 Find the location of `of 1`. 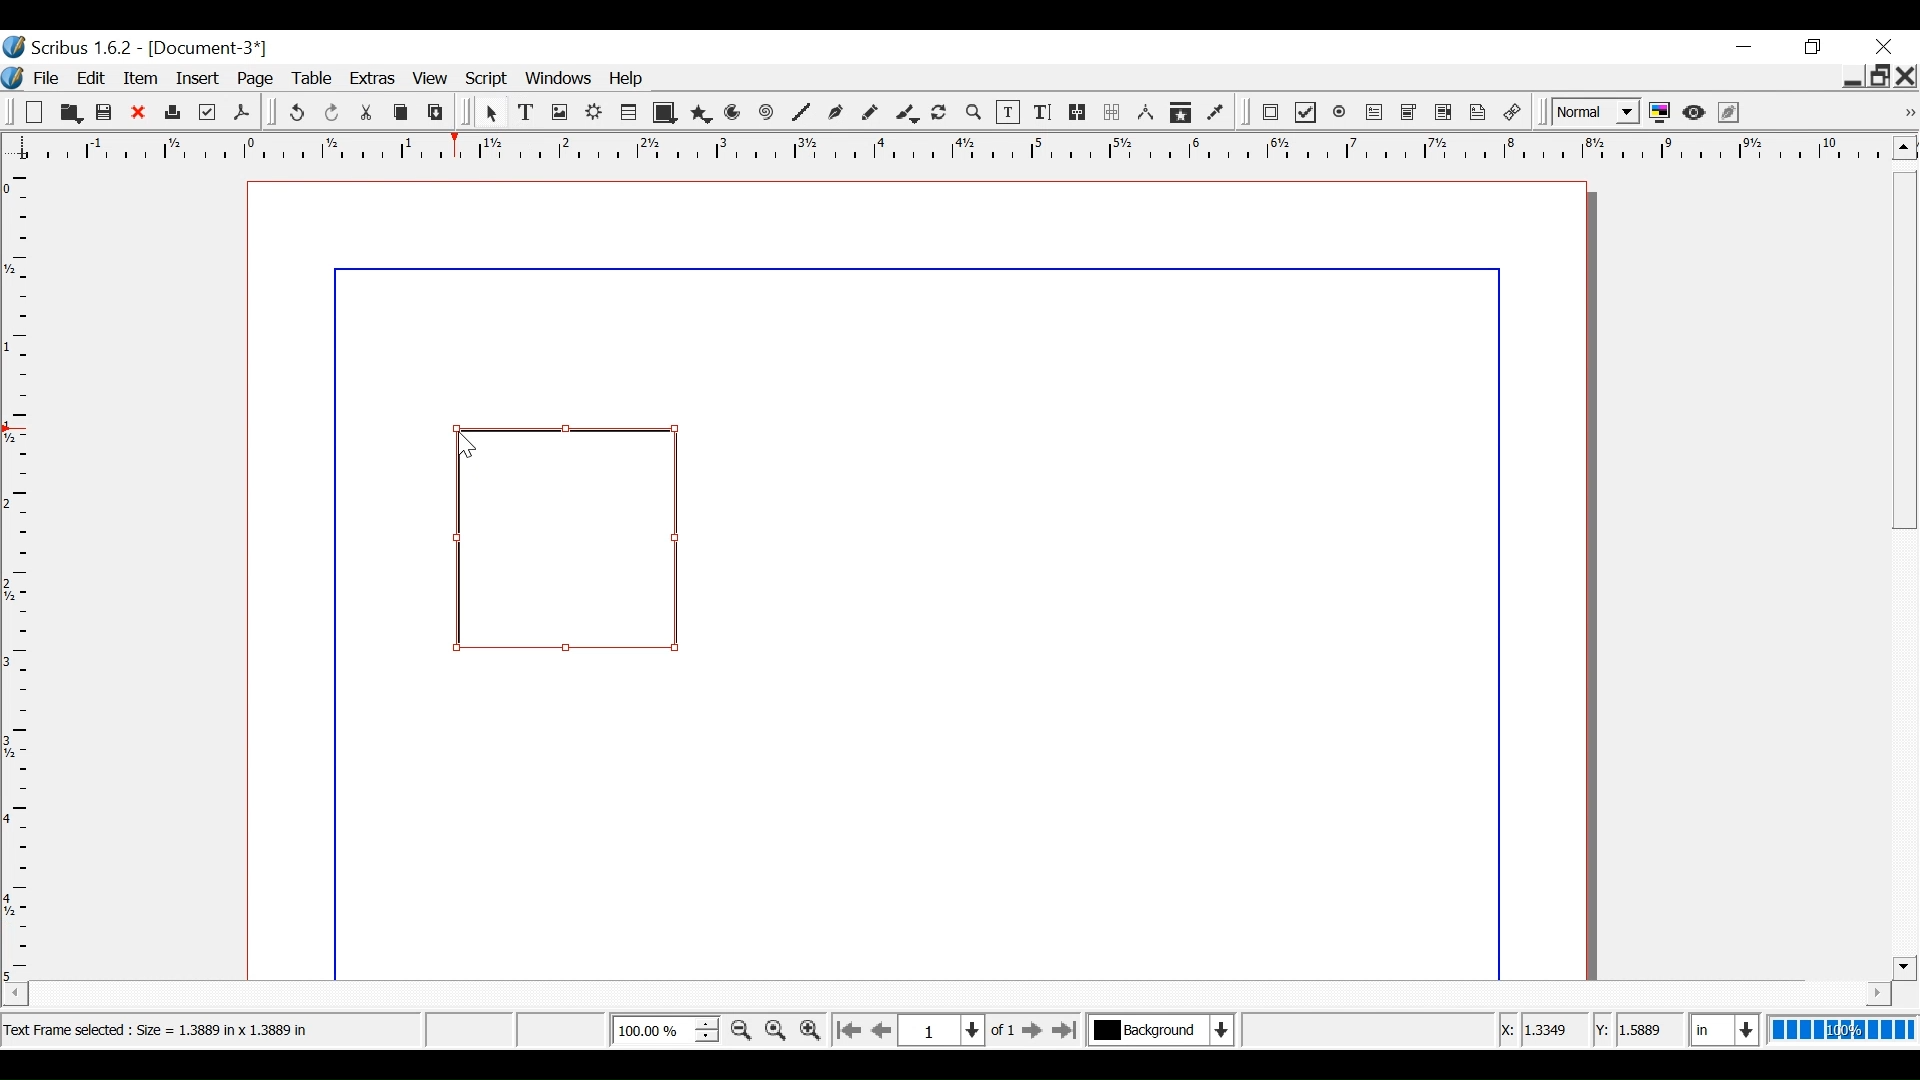

of 1 is located at coordinates (1002, 1032).